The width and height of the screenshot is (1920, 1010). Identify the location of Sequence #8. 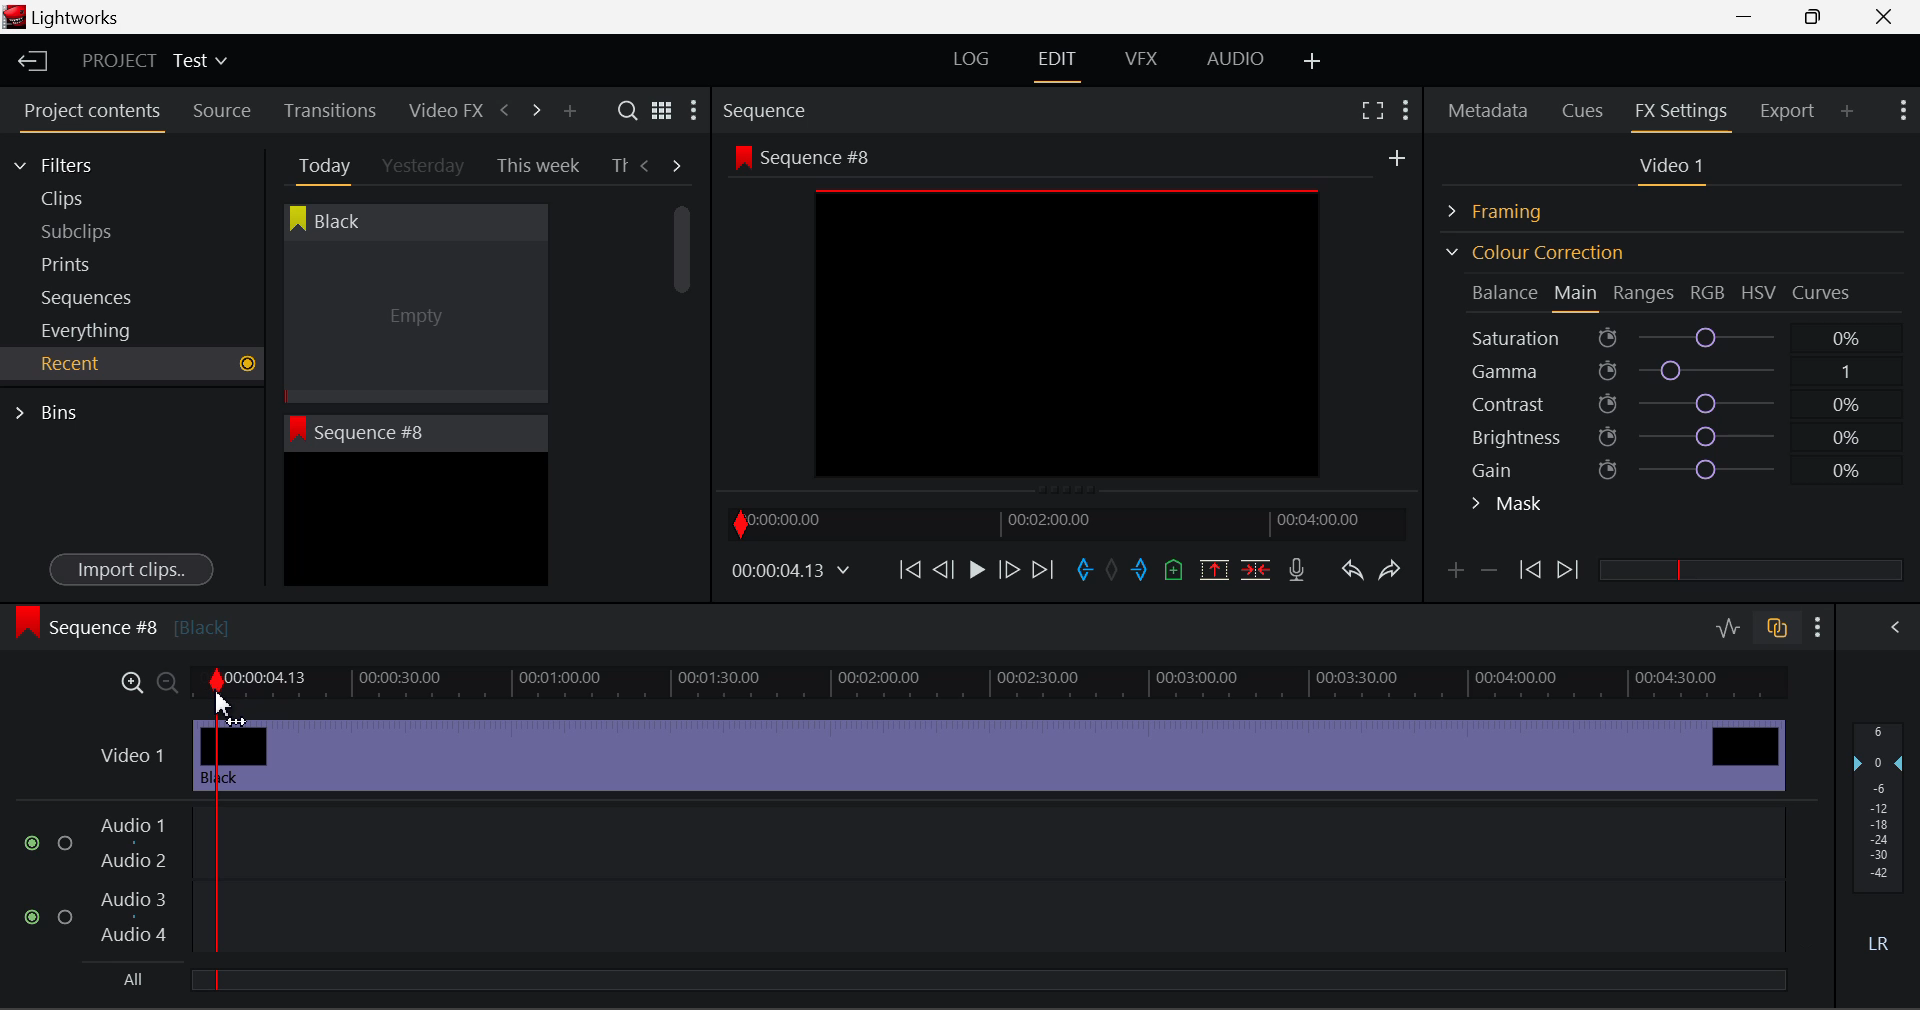
(121, 623).